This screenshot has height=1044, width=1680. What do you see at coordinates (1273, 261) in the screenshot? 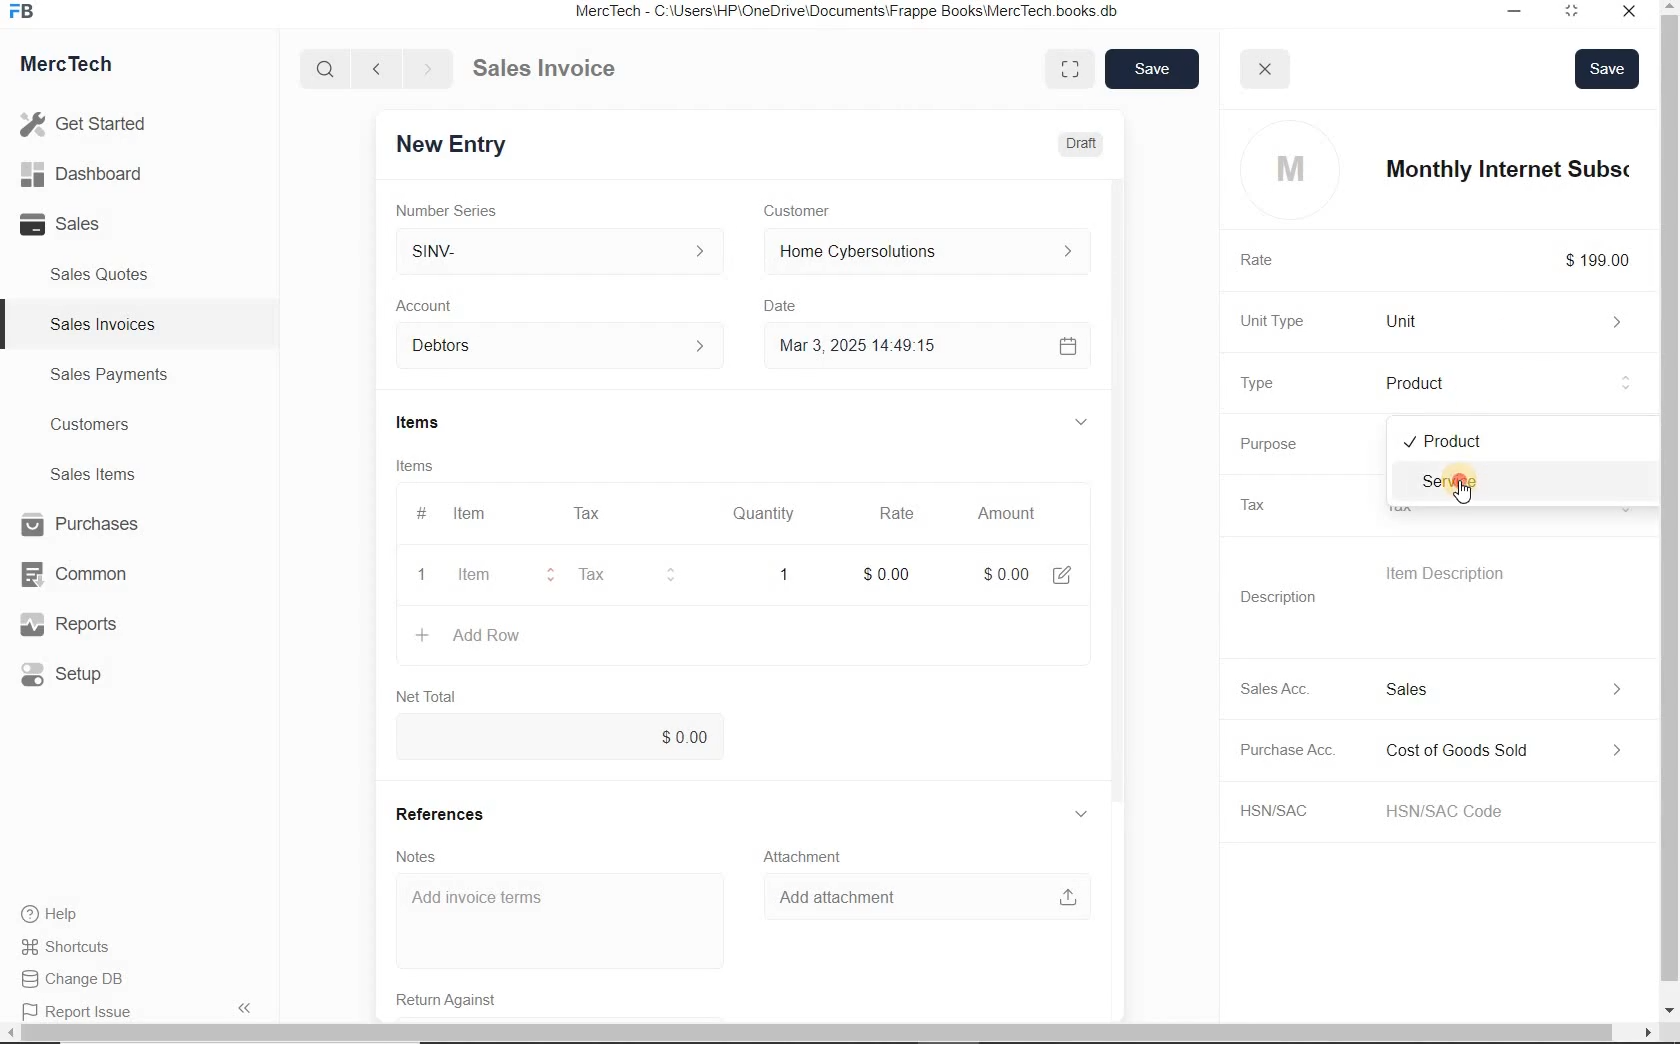
I see `Rate` at bounding box center [1273, 261].